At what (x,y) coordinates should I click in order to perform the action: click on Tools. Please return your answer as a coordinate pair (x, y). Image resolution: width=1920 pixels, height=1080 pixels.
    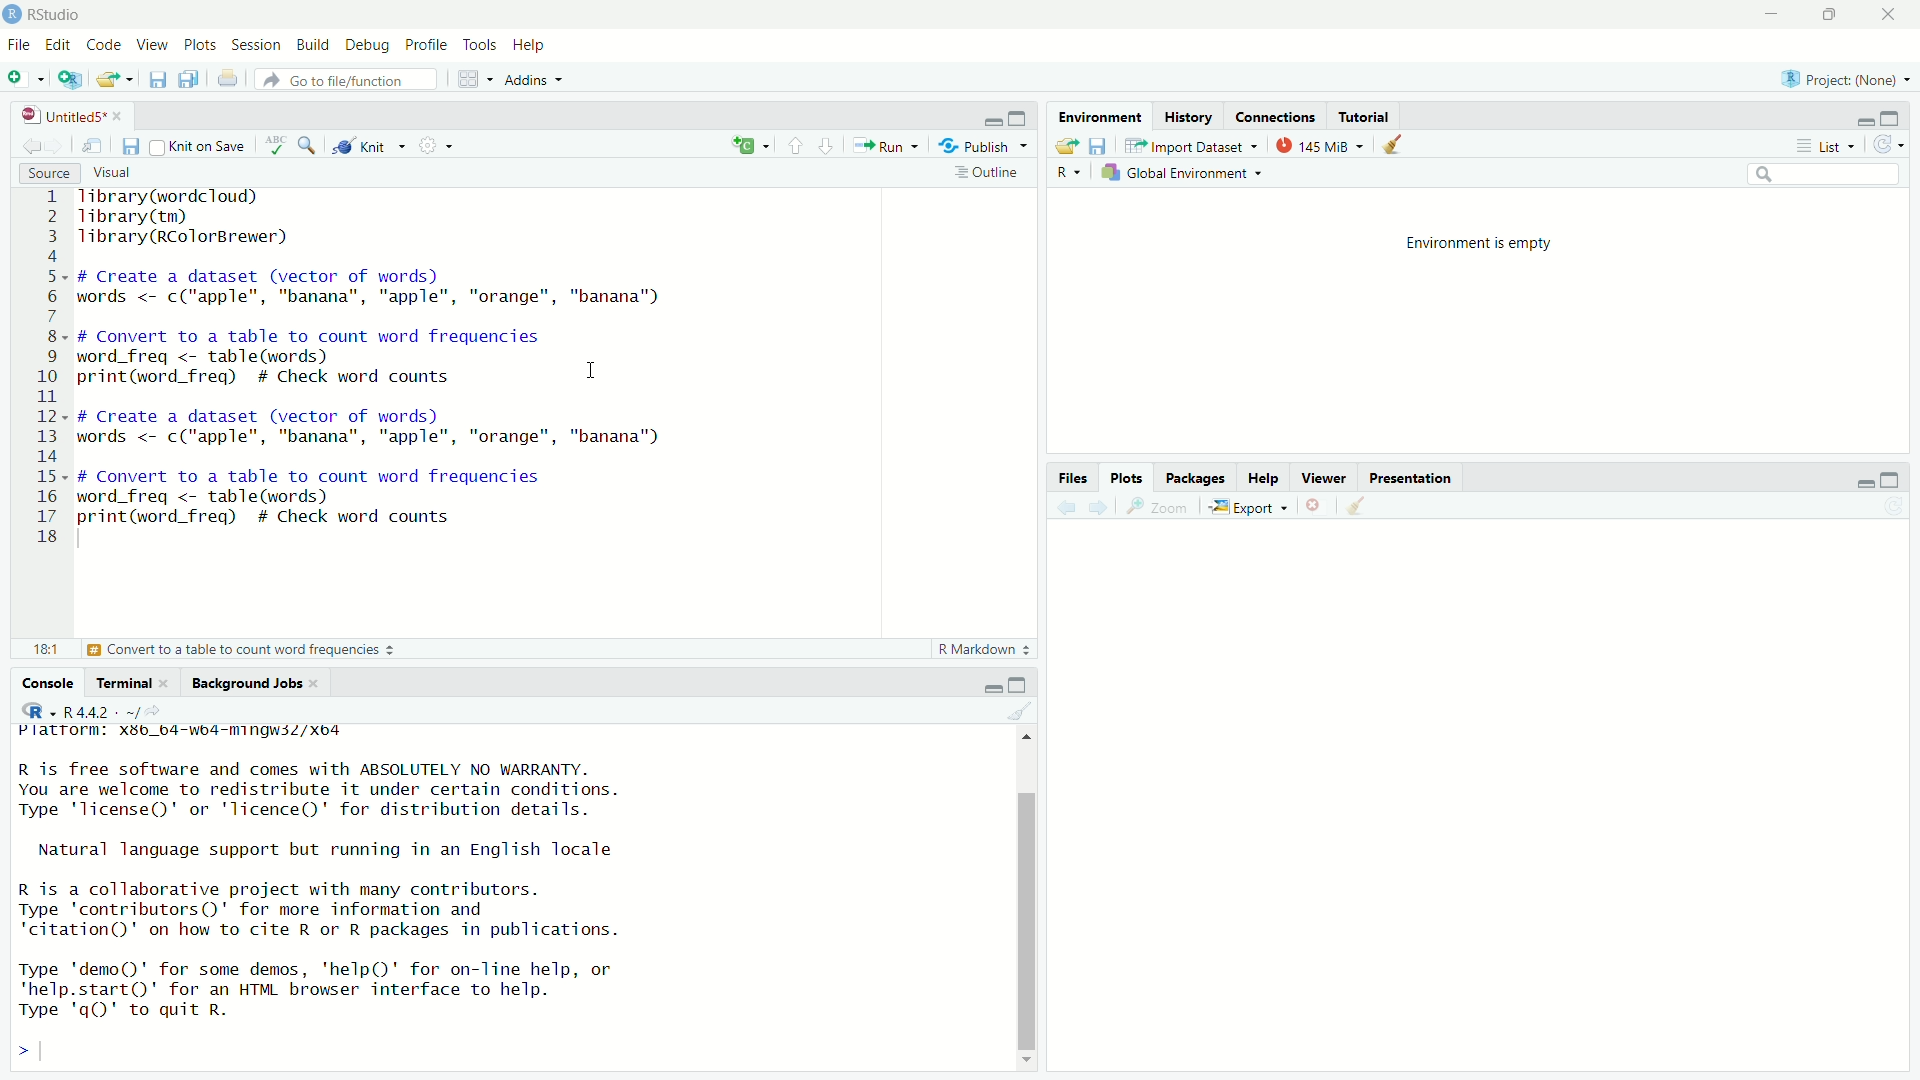
    Looking at the image, I should click on (479, 43).